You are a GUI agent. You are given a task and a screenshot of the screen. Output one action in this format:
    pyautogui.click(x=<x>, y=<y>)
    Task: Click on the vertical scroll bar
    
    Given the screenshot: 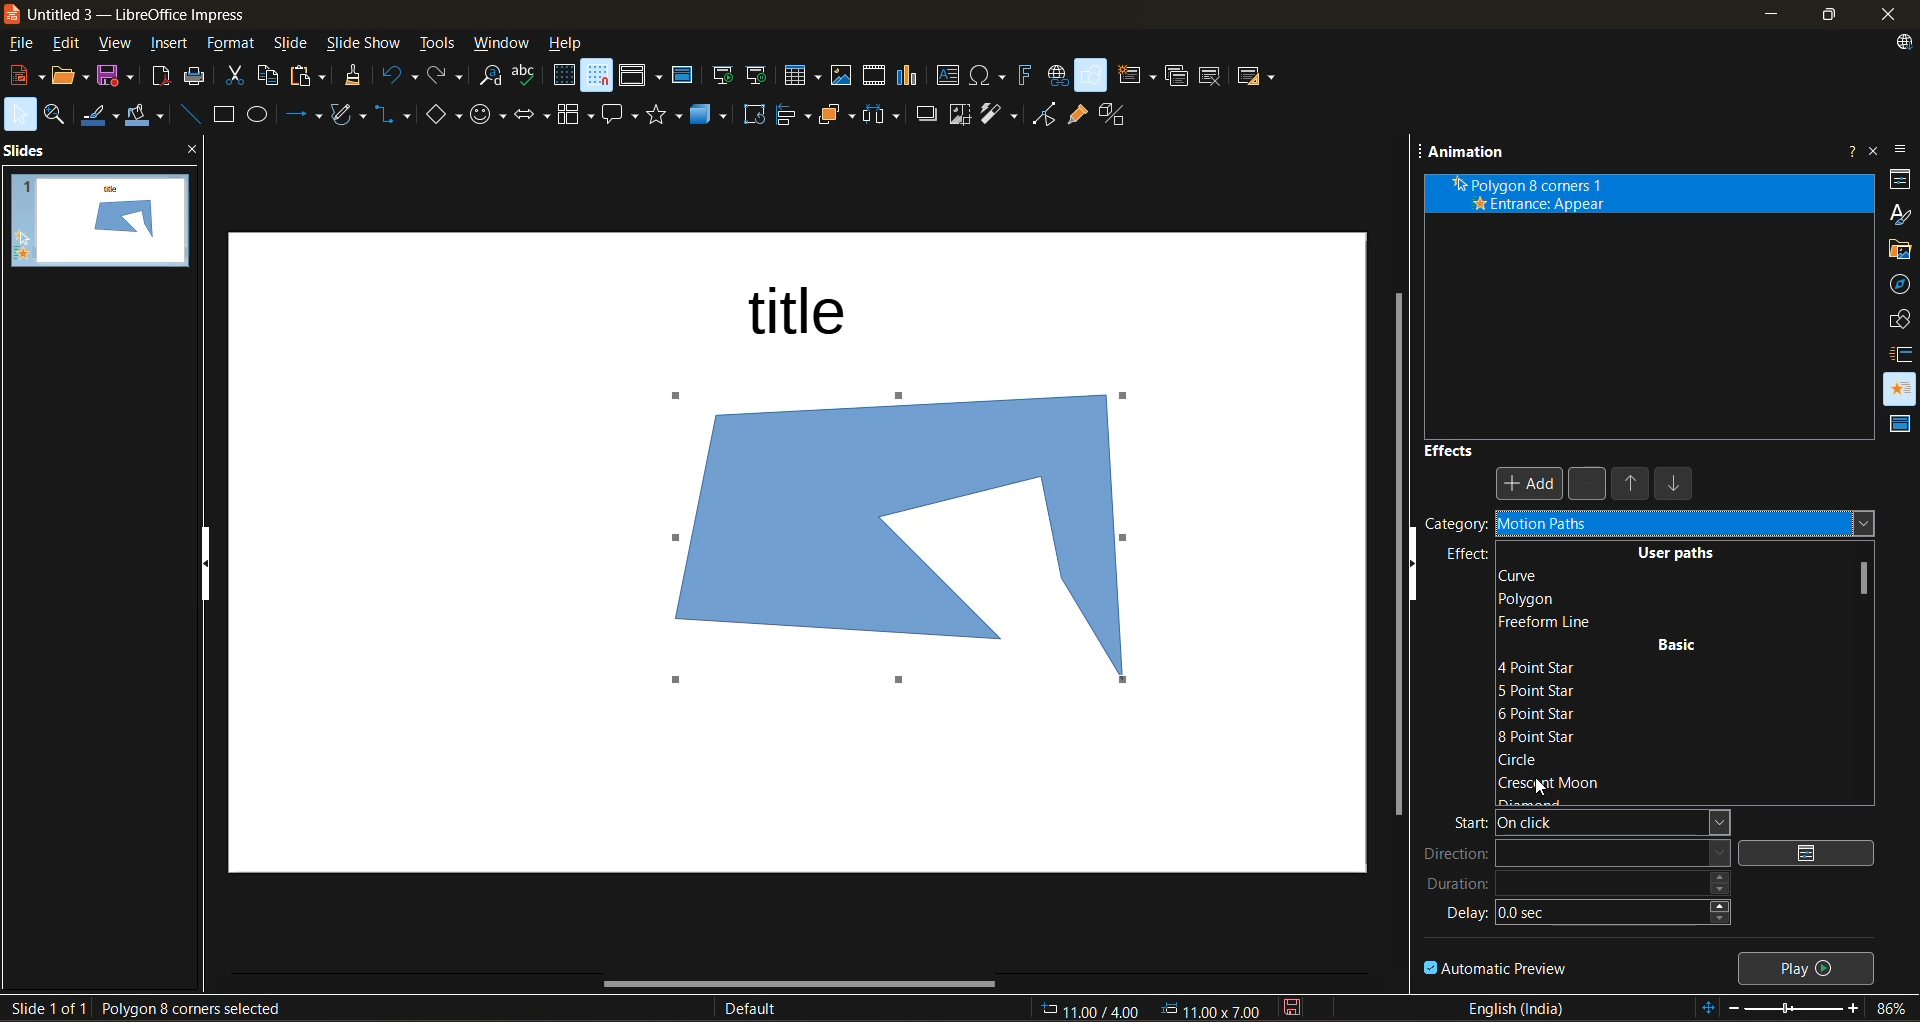 What is the action you would take?
    pyautogui.click(x=1392, y=551)
    